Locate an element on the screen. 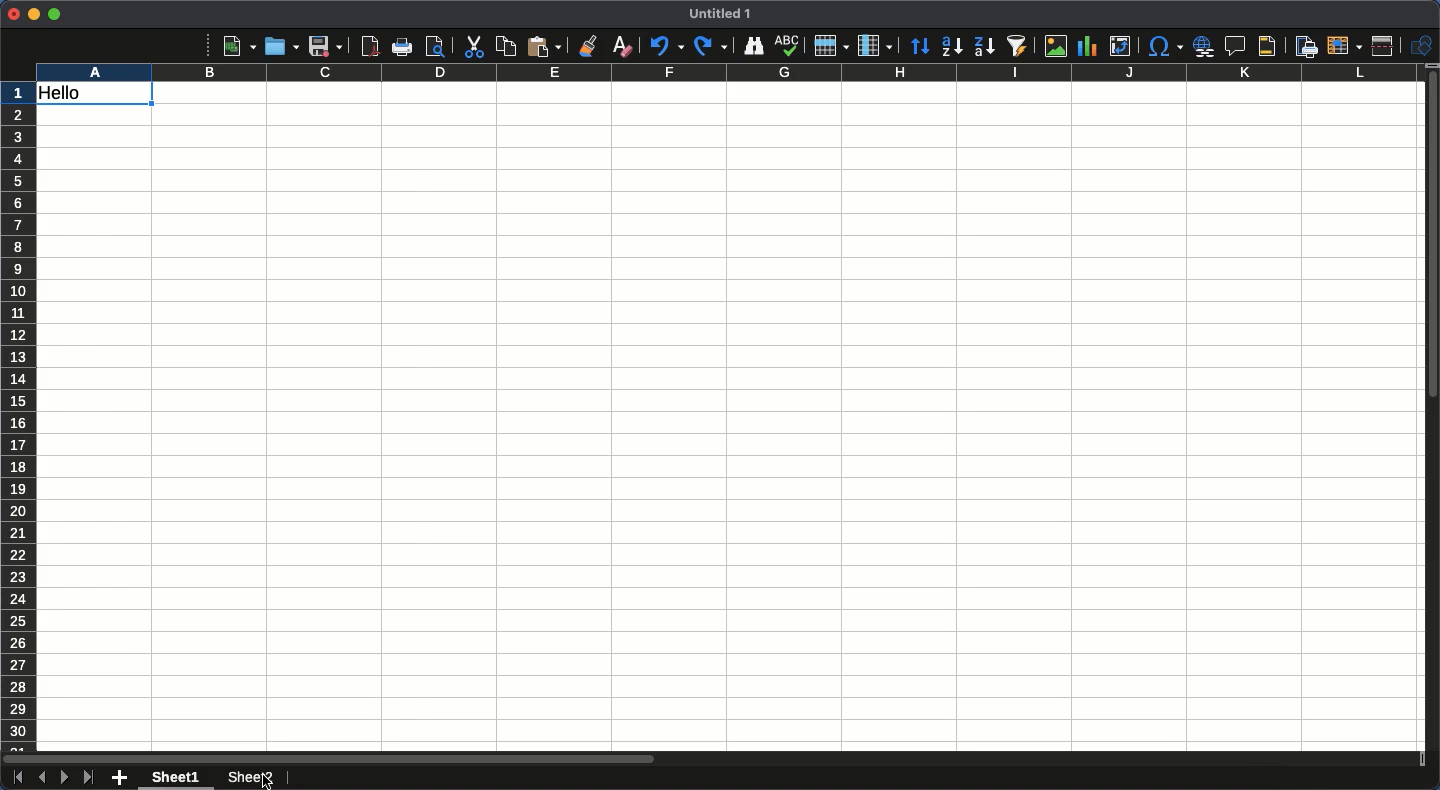 This screenshot has height=790, width=1440. Chart is located at coordinates (1085, 48).